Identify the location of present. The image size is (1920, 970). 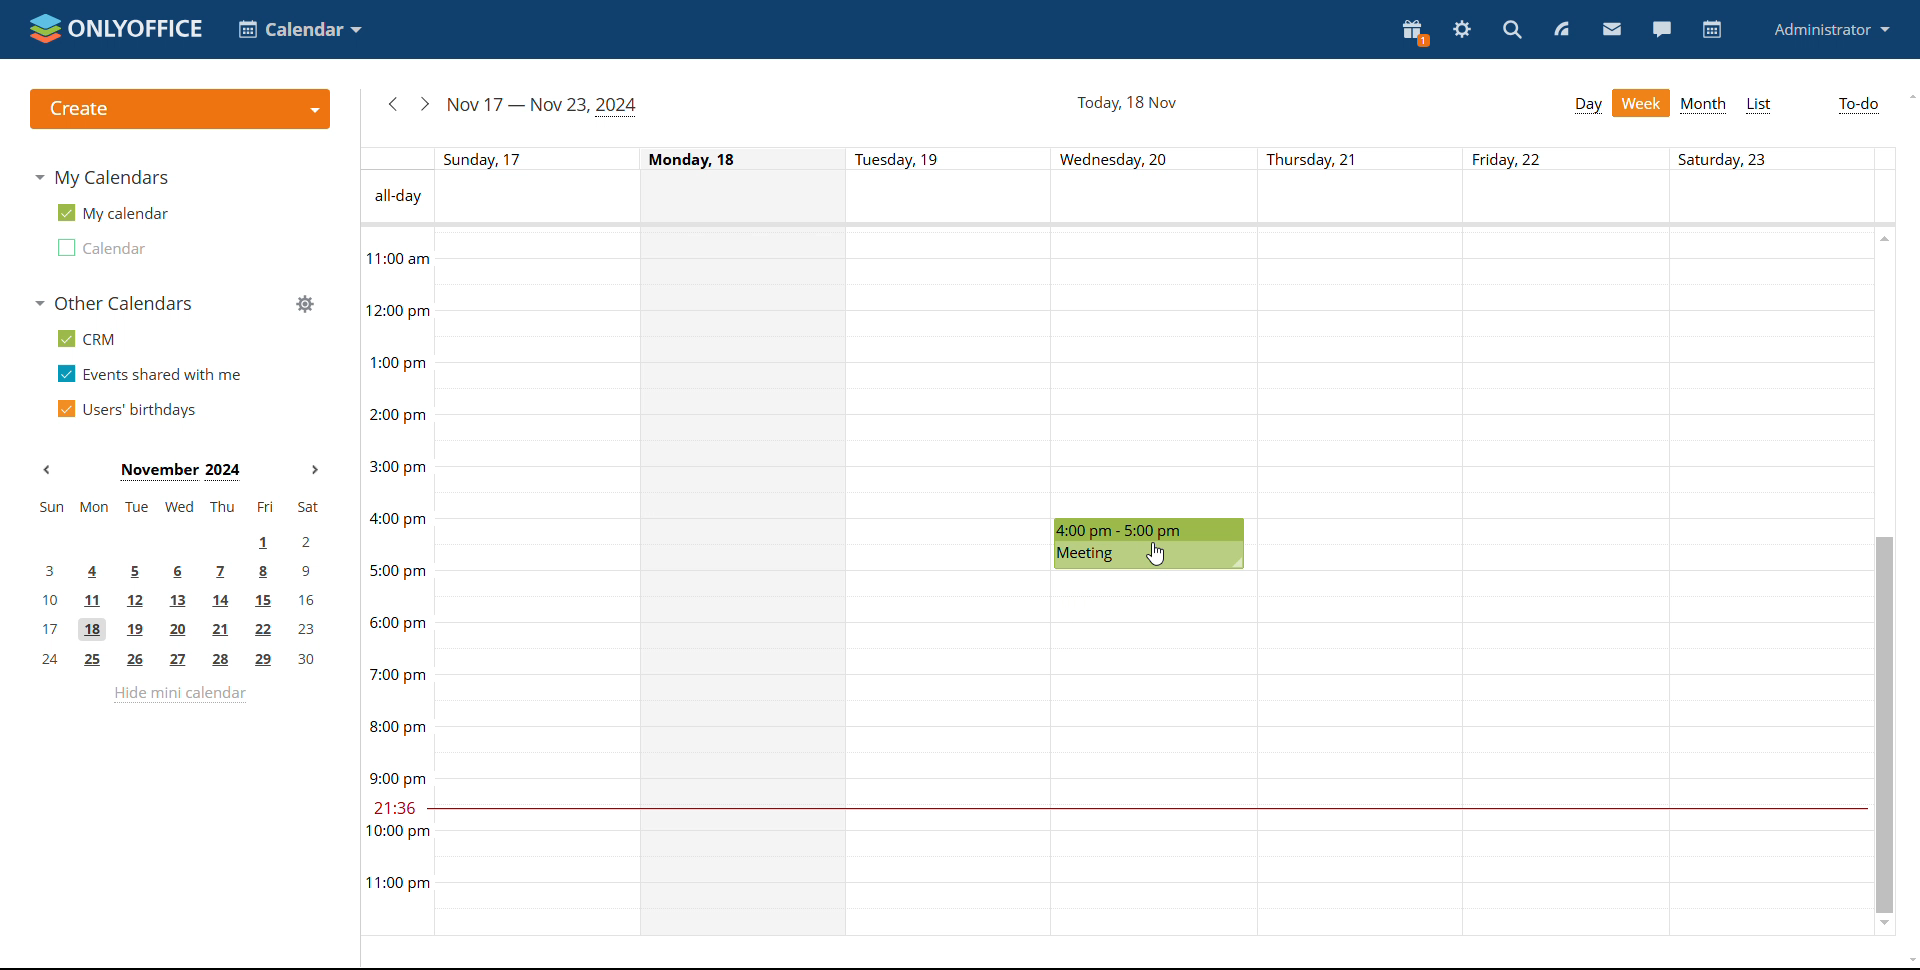
(1415, 31).